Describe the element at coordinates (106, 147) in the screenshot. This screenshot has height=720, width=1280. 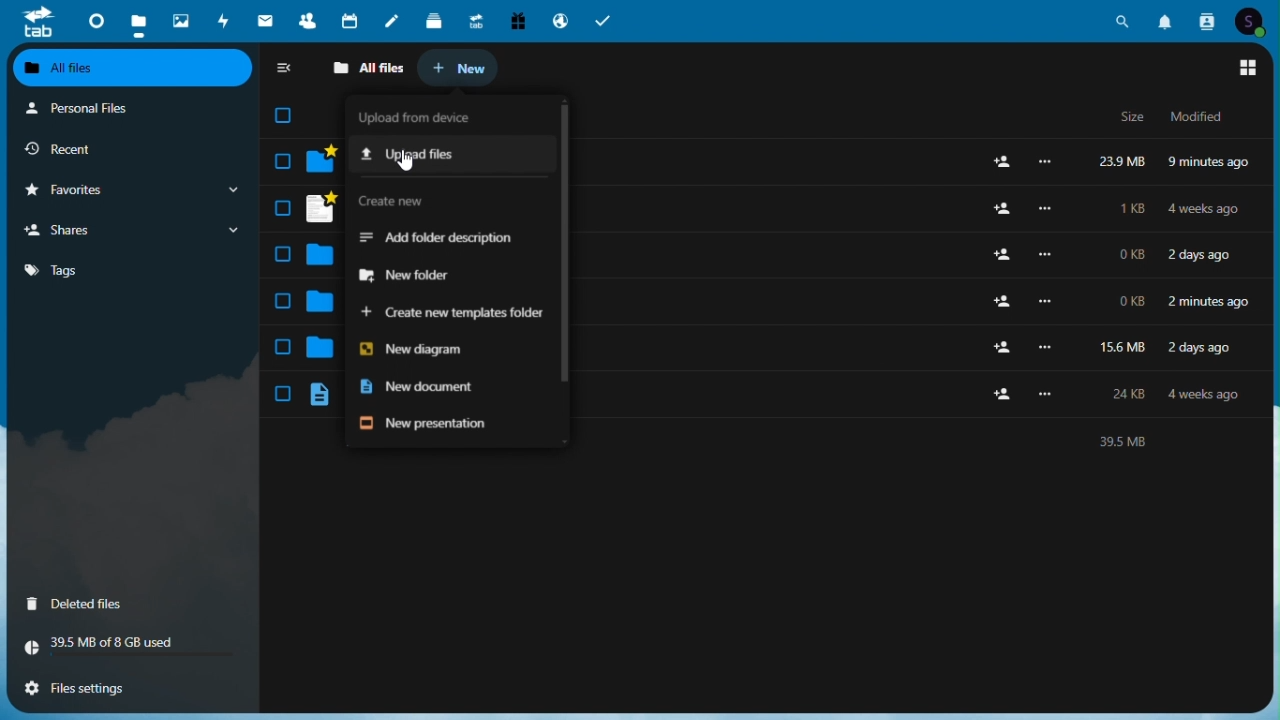
I see `Recent` at that location.